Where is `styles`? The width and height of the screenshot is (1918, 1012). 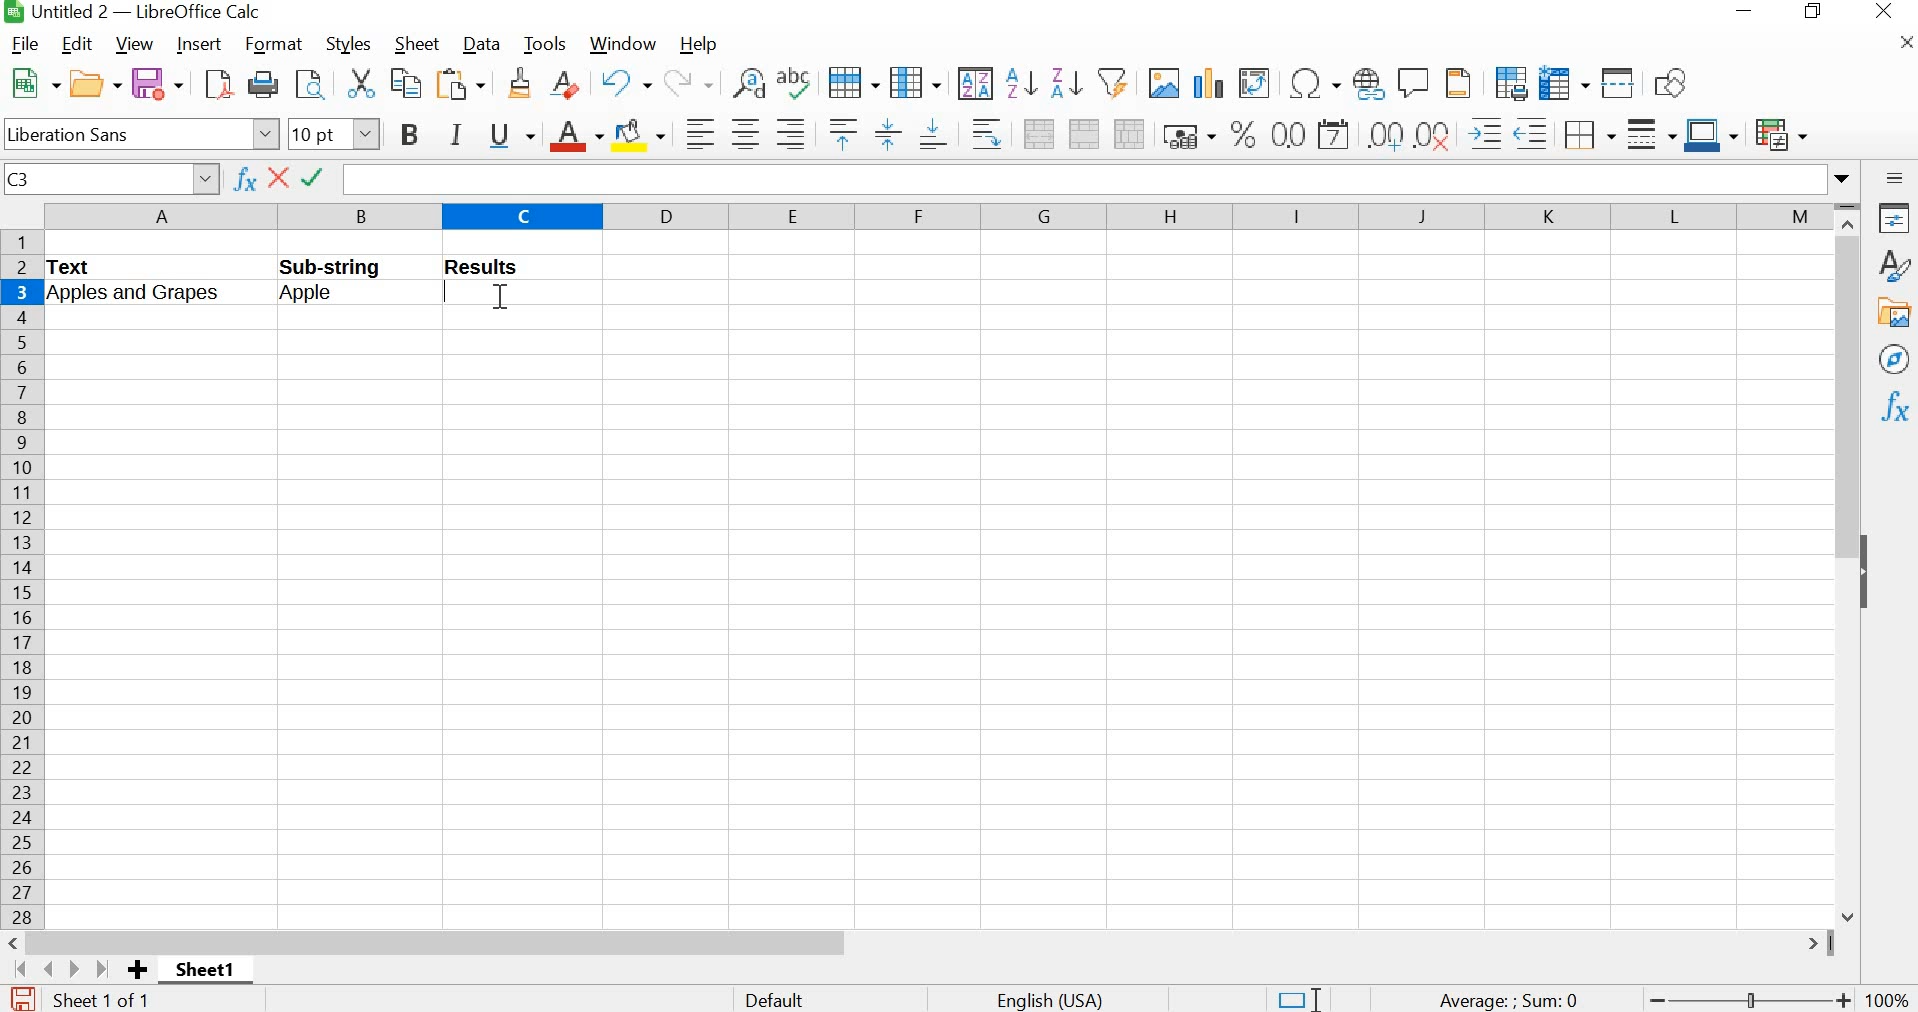 styles is located at coordinates (1893, 265).